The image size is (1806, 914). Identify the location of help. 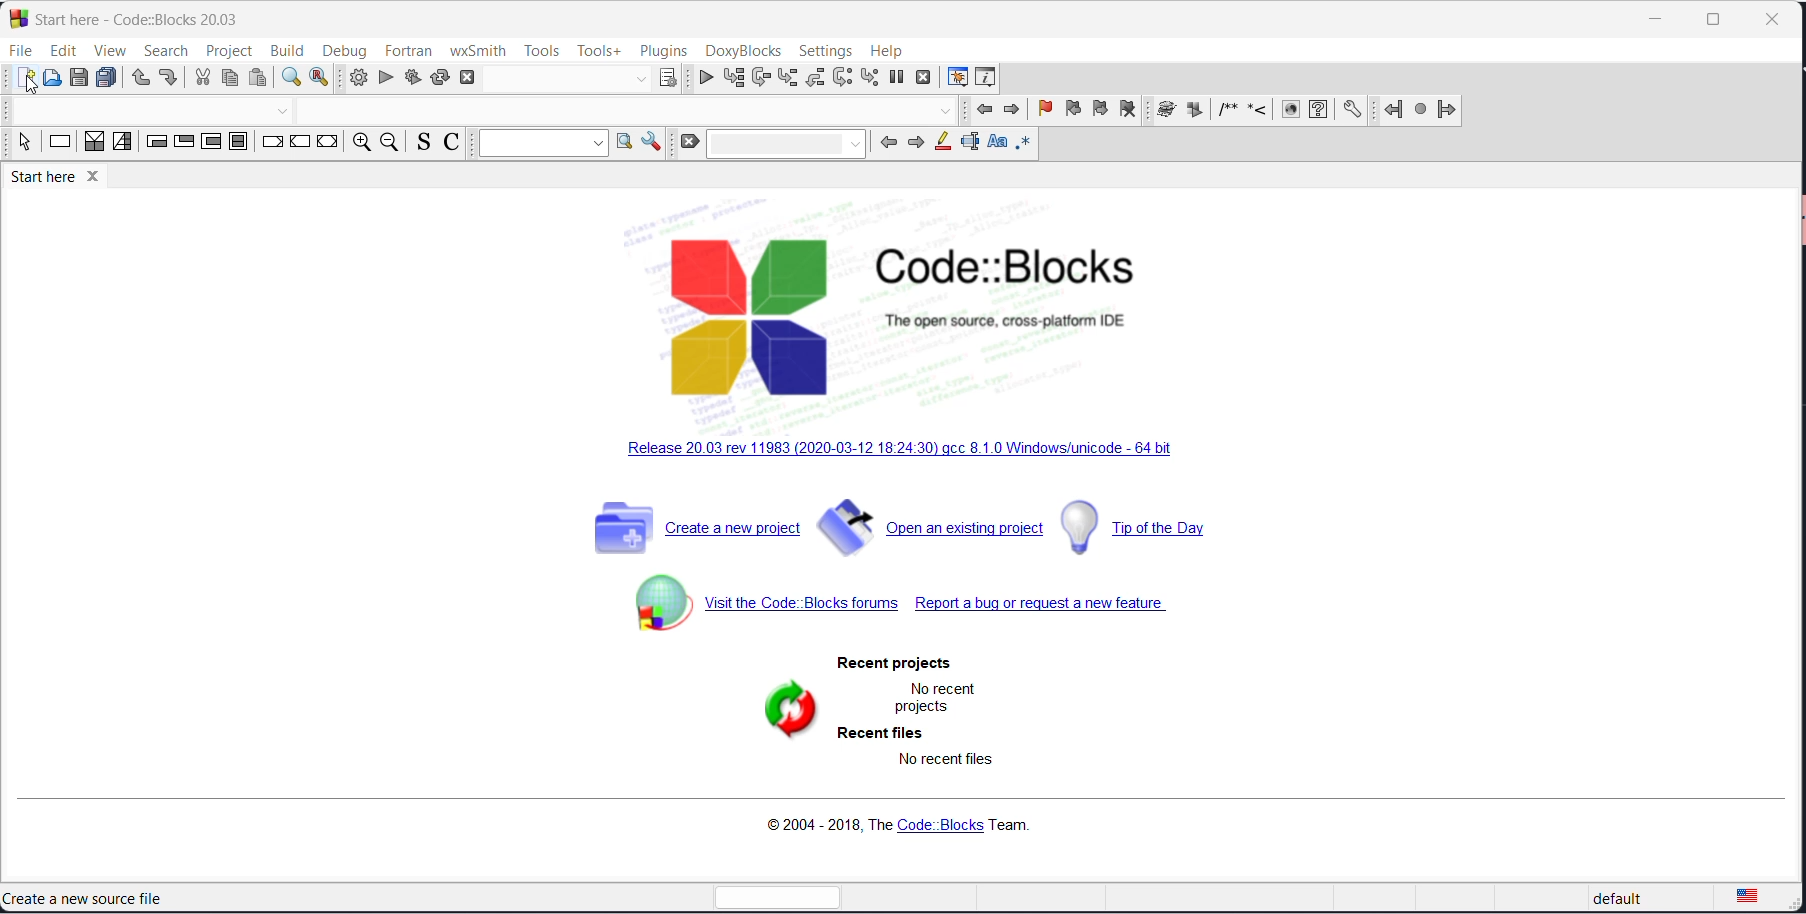
(889, 50).